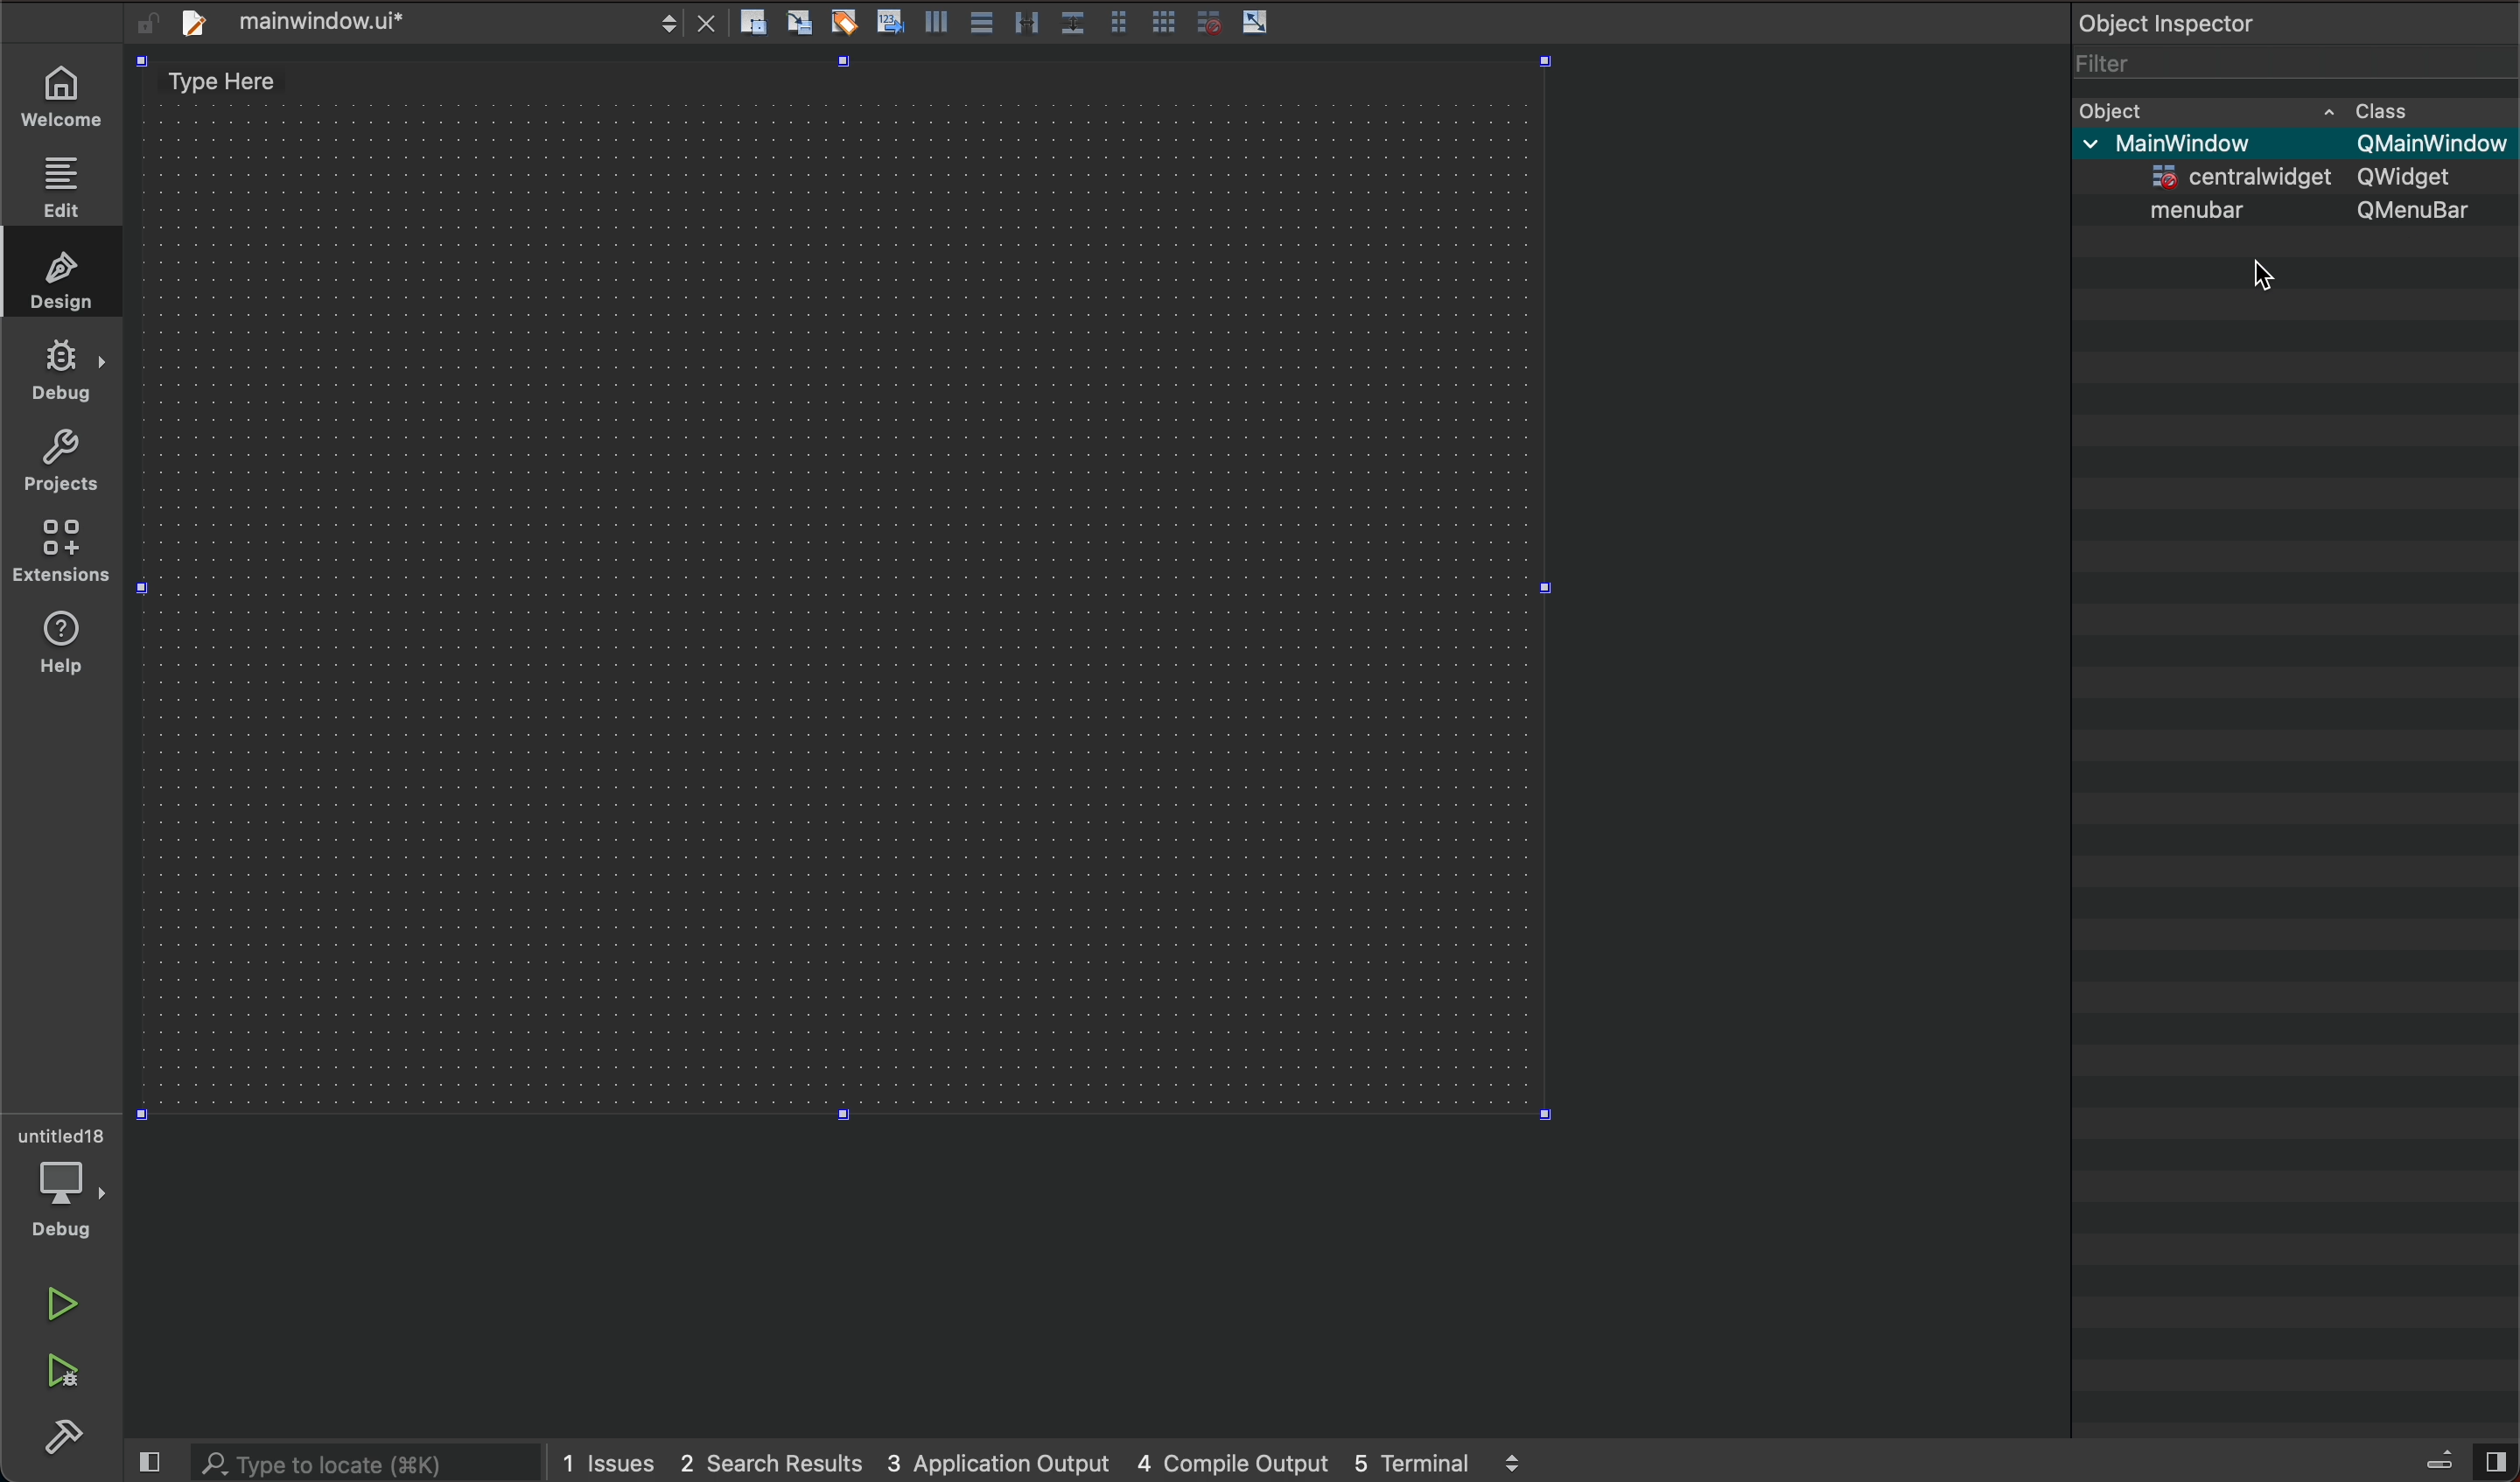 The image size is (2520, 1482). What do you see at coordinates (142, 22) in the screenshot?
I see `unlocked` at bounding box center [142, 22].